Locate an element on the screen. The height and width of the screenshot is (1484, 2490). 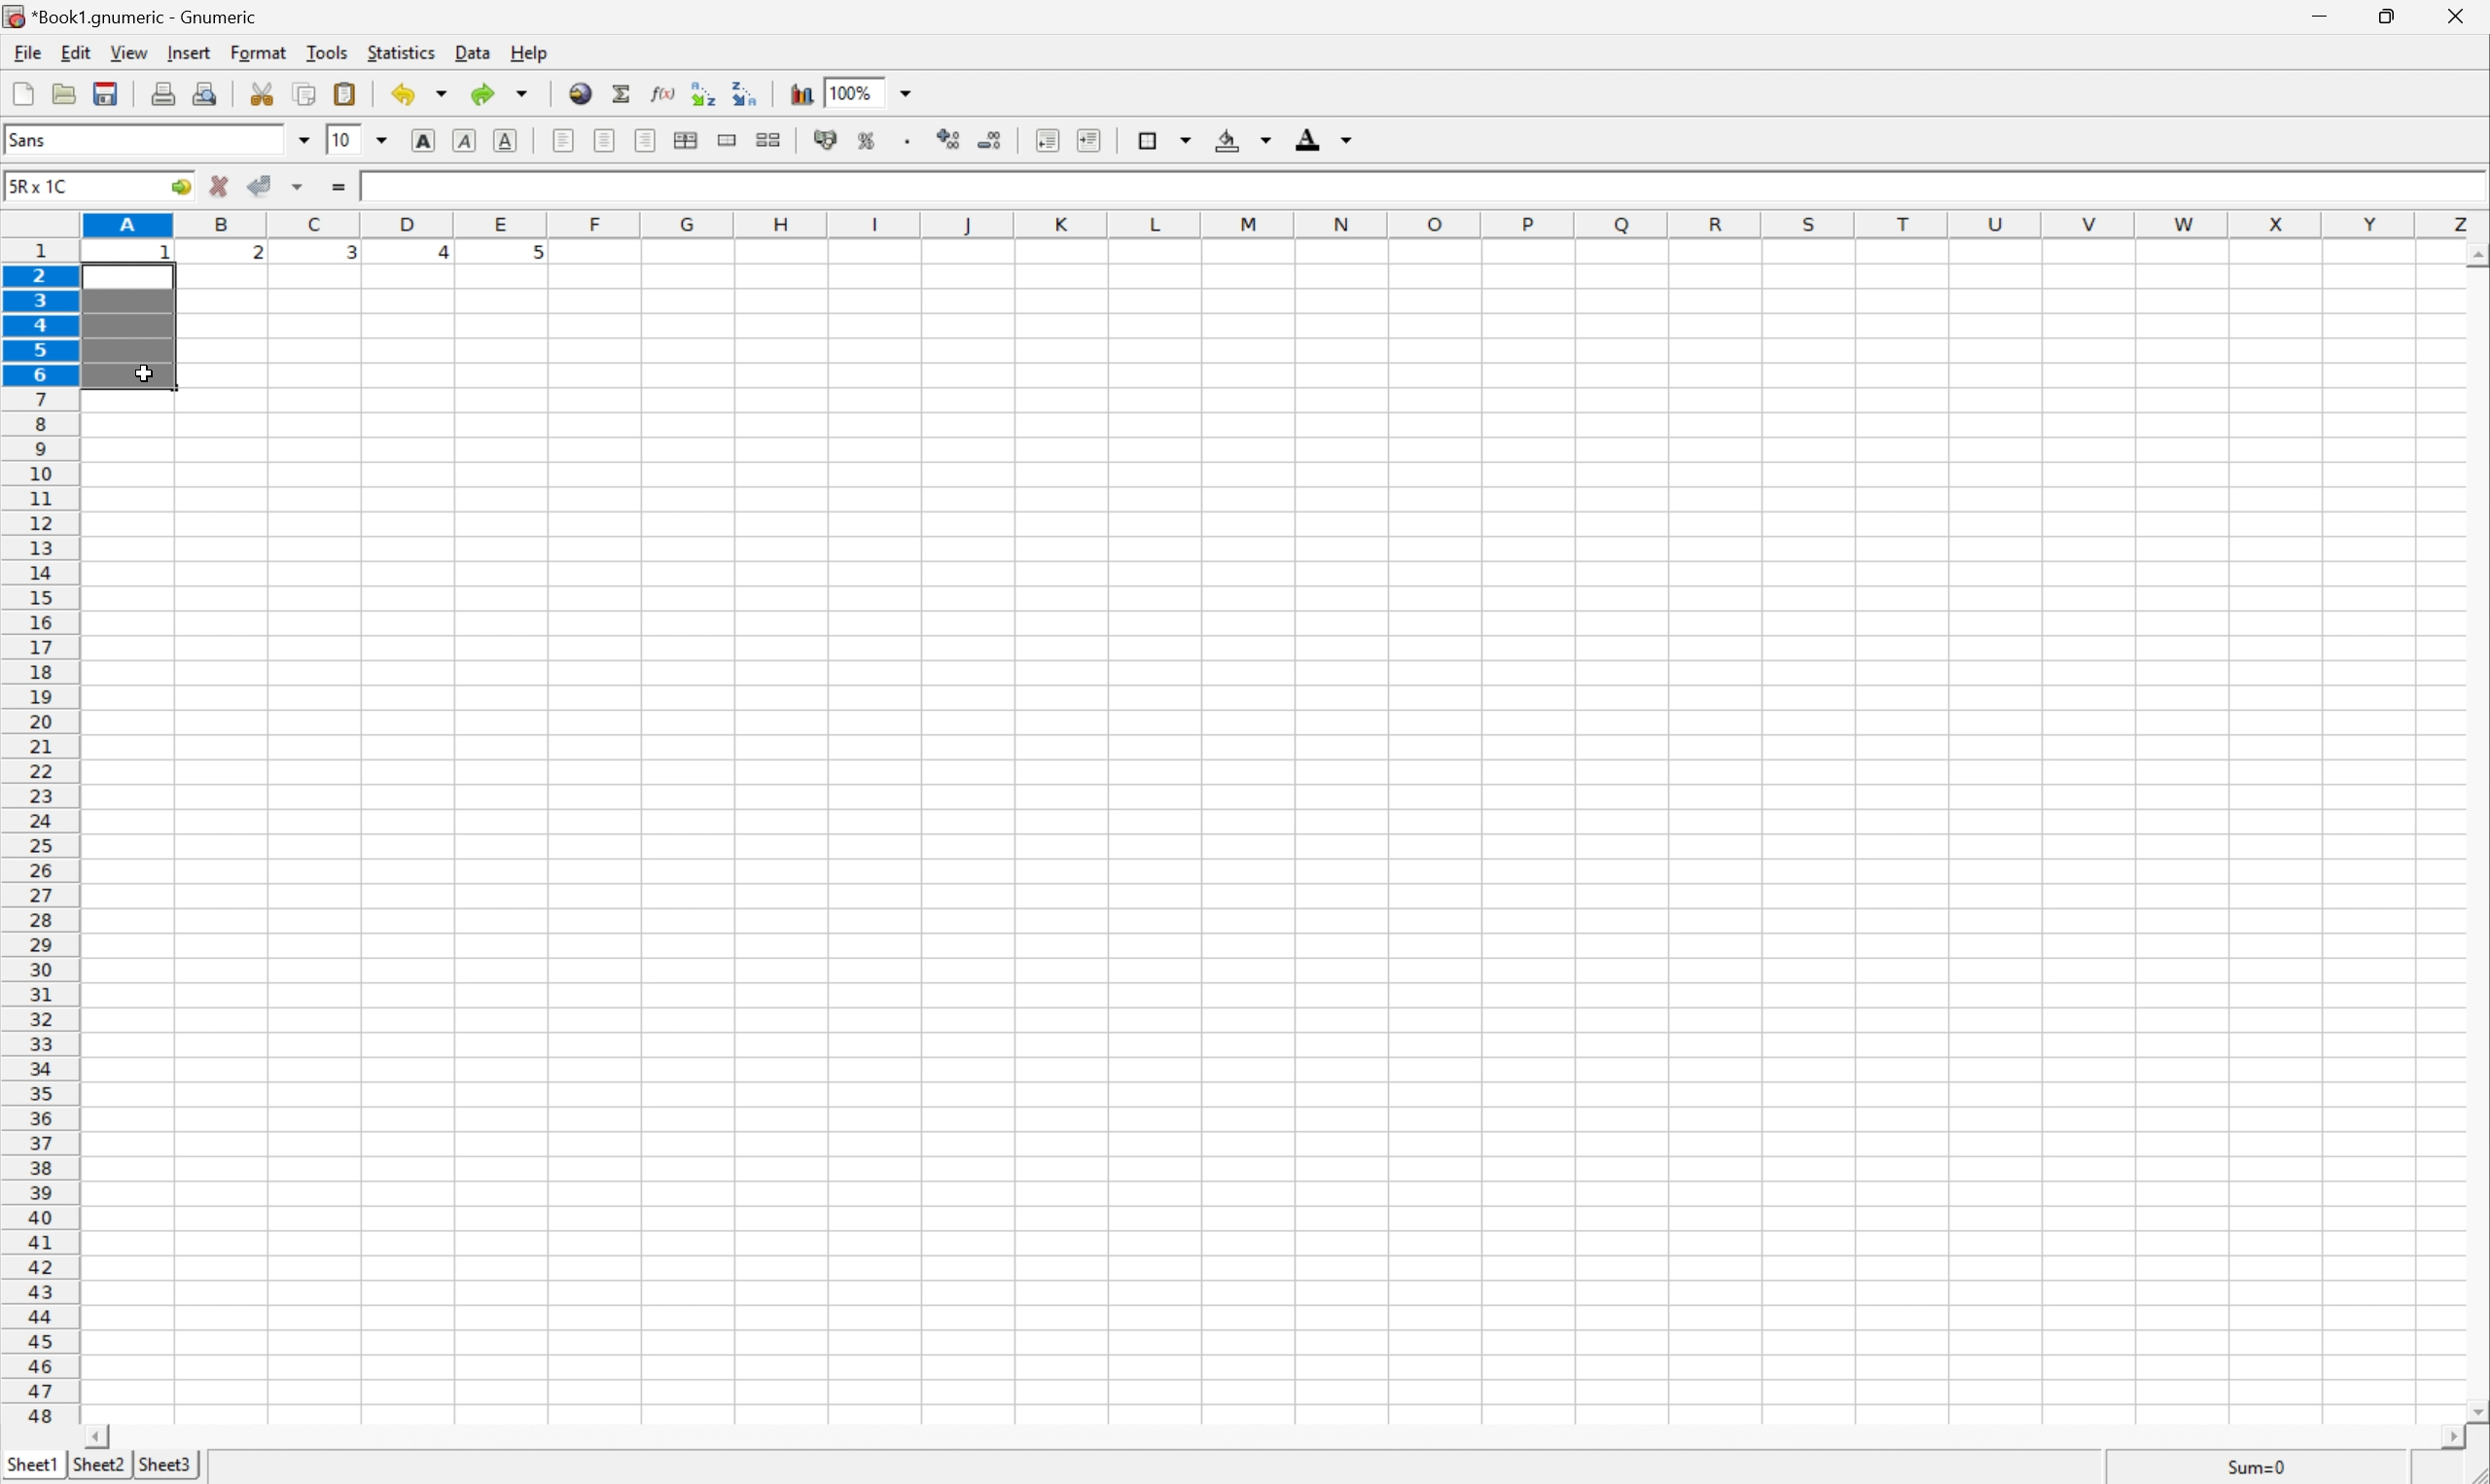
2 is located at coordinates (257, 257).